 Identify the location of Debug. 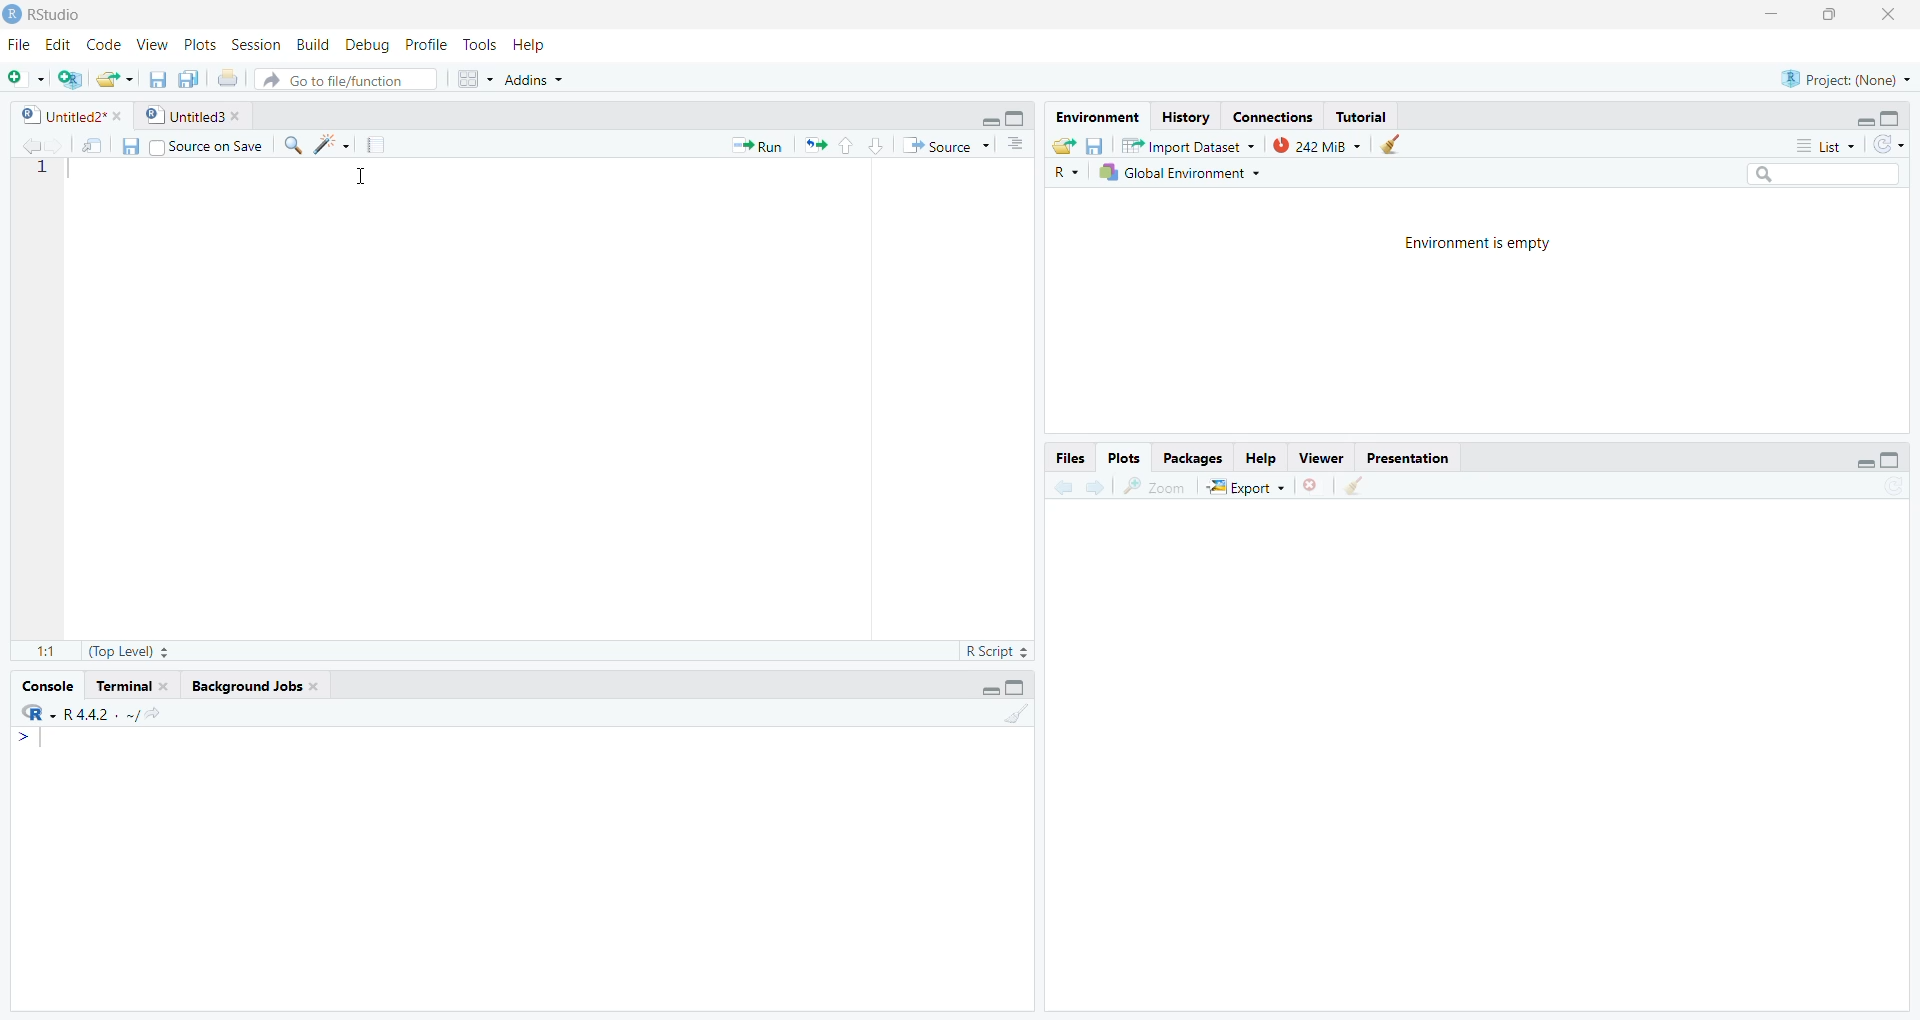
(370, 44).